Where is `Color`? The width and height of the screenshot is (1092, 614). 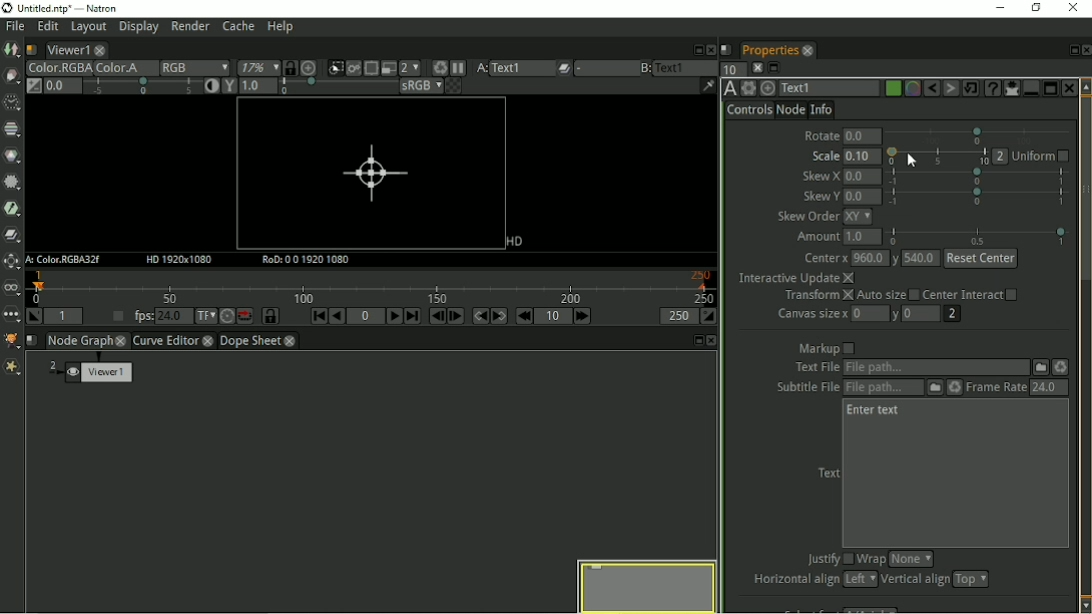 Color is located at coordinates (13, 156).